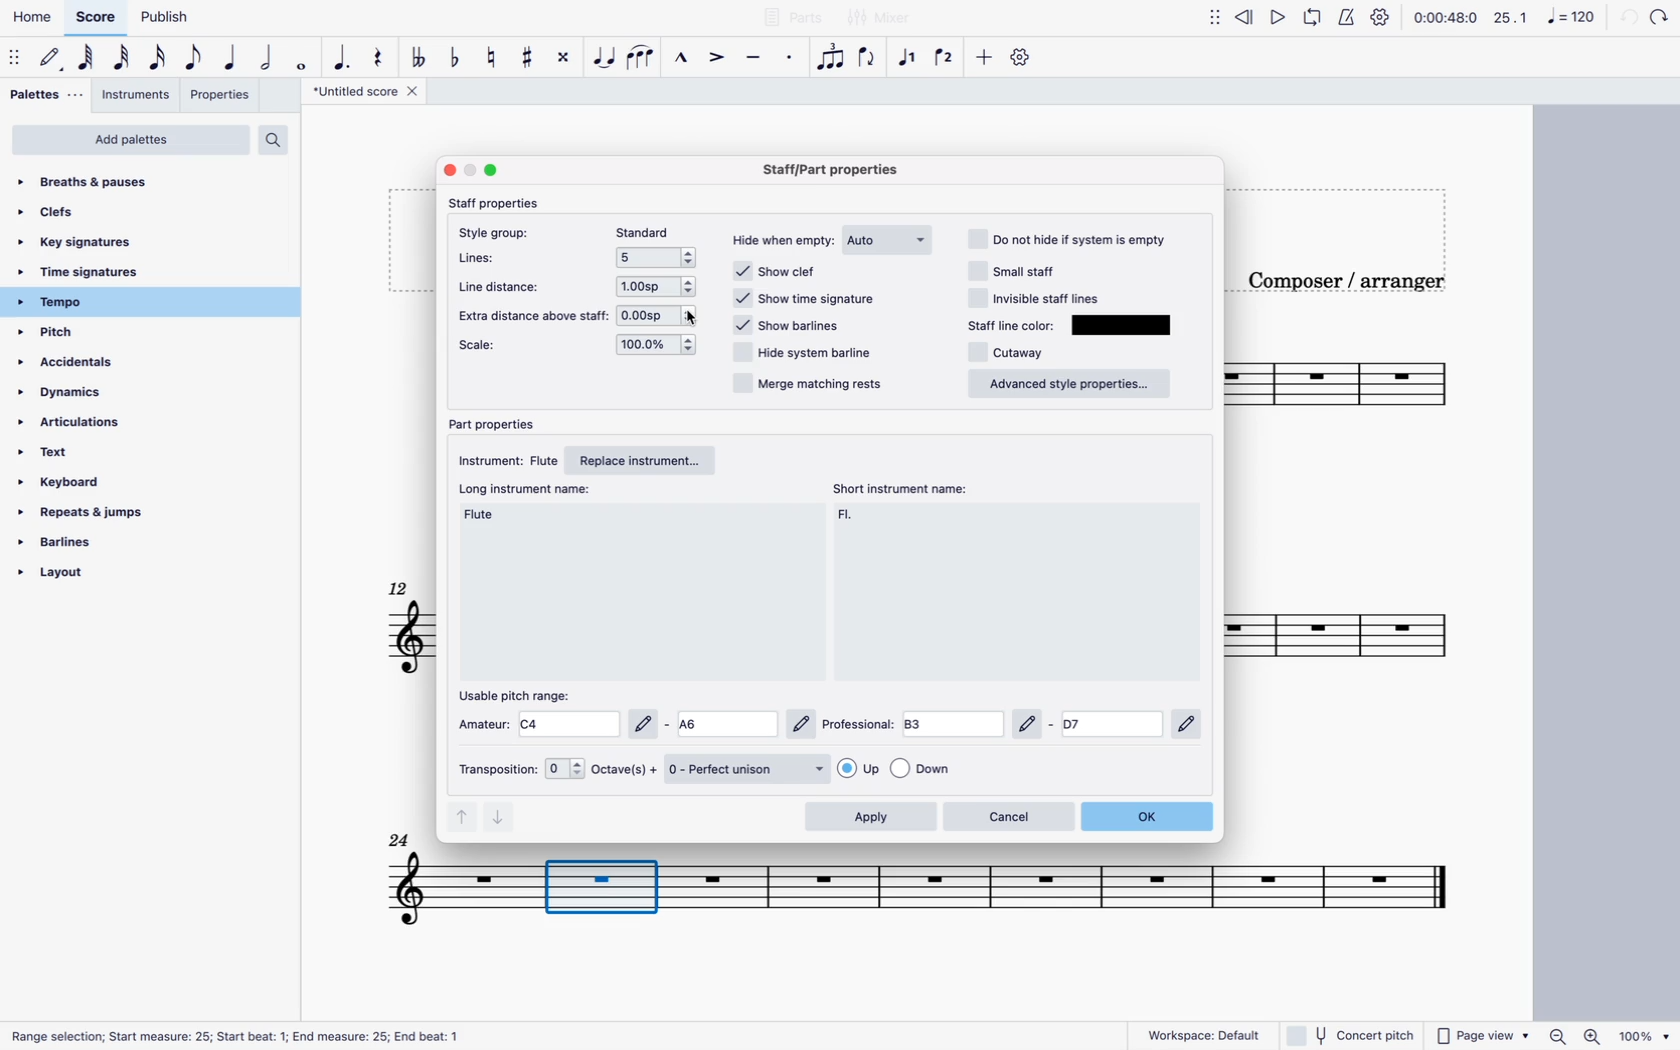 The image size is (1680, 1050). I want to click on move, so click(14, 57).